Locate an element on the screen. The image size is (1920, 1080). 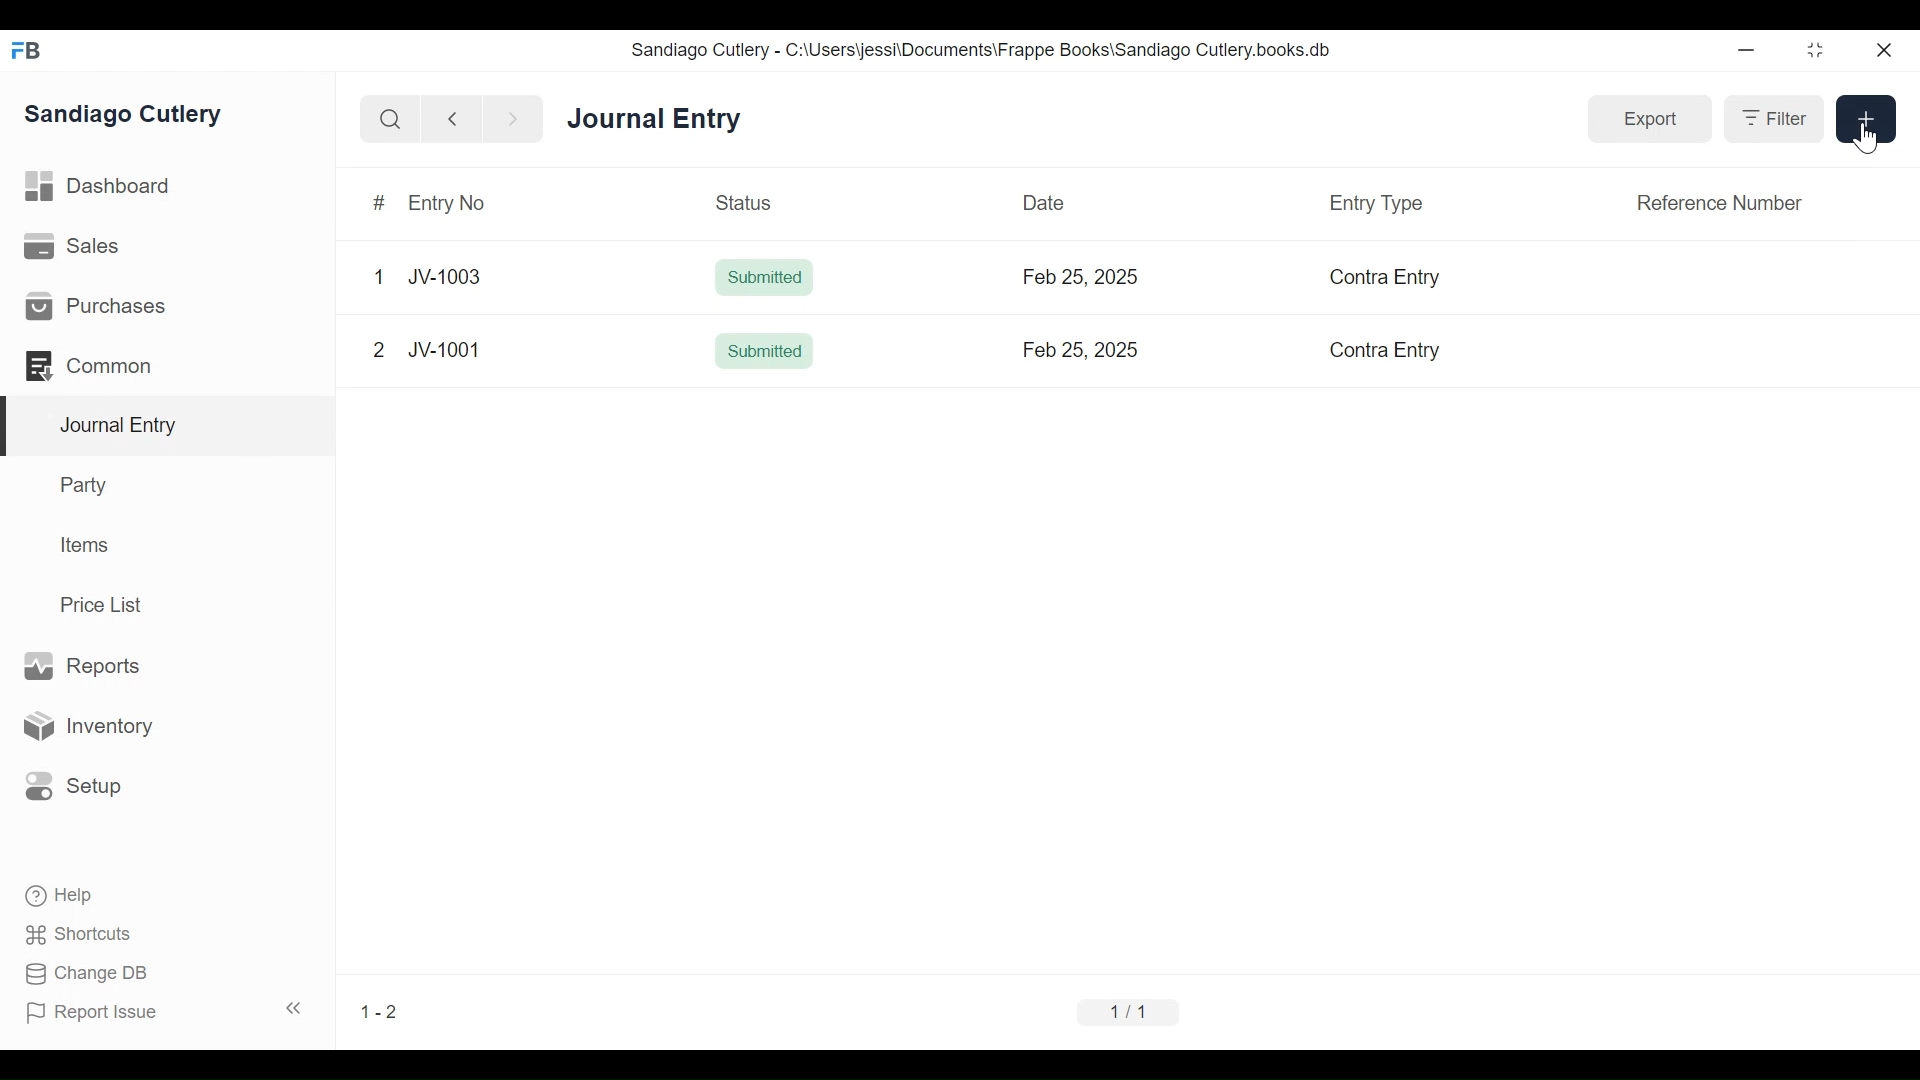
Contra Entry is located at coordinates (1377, 278).